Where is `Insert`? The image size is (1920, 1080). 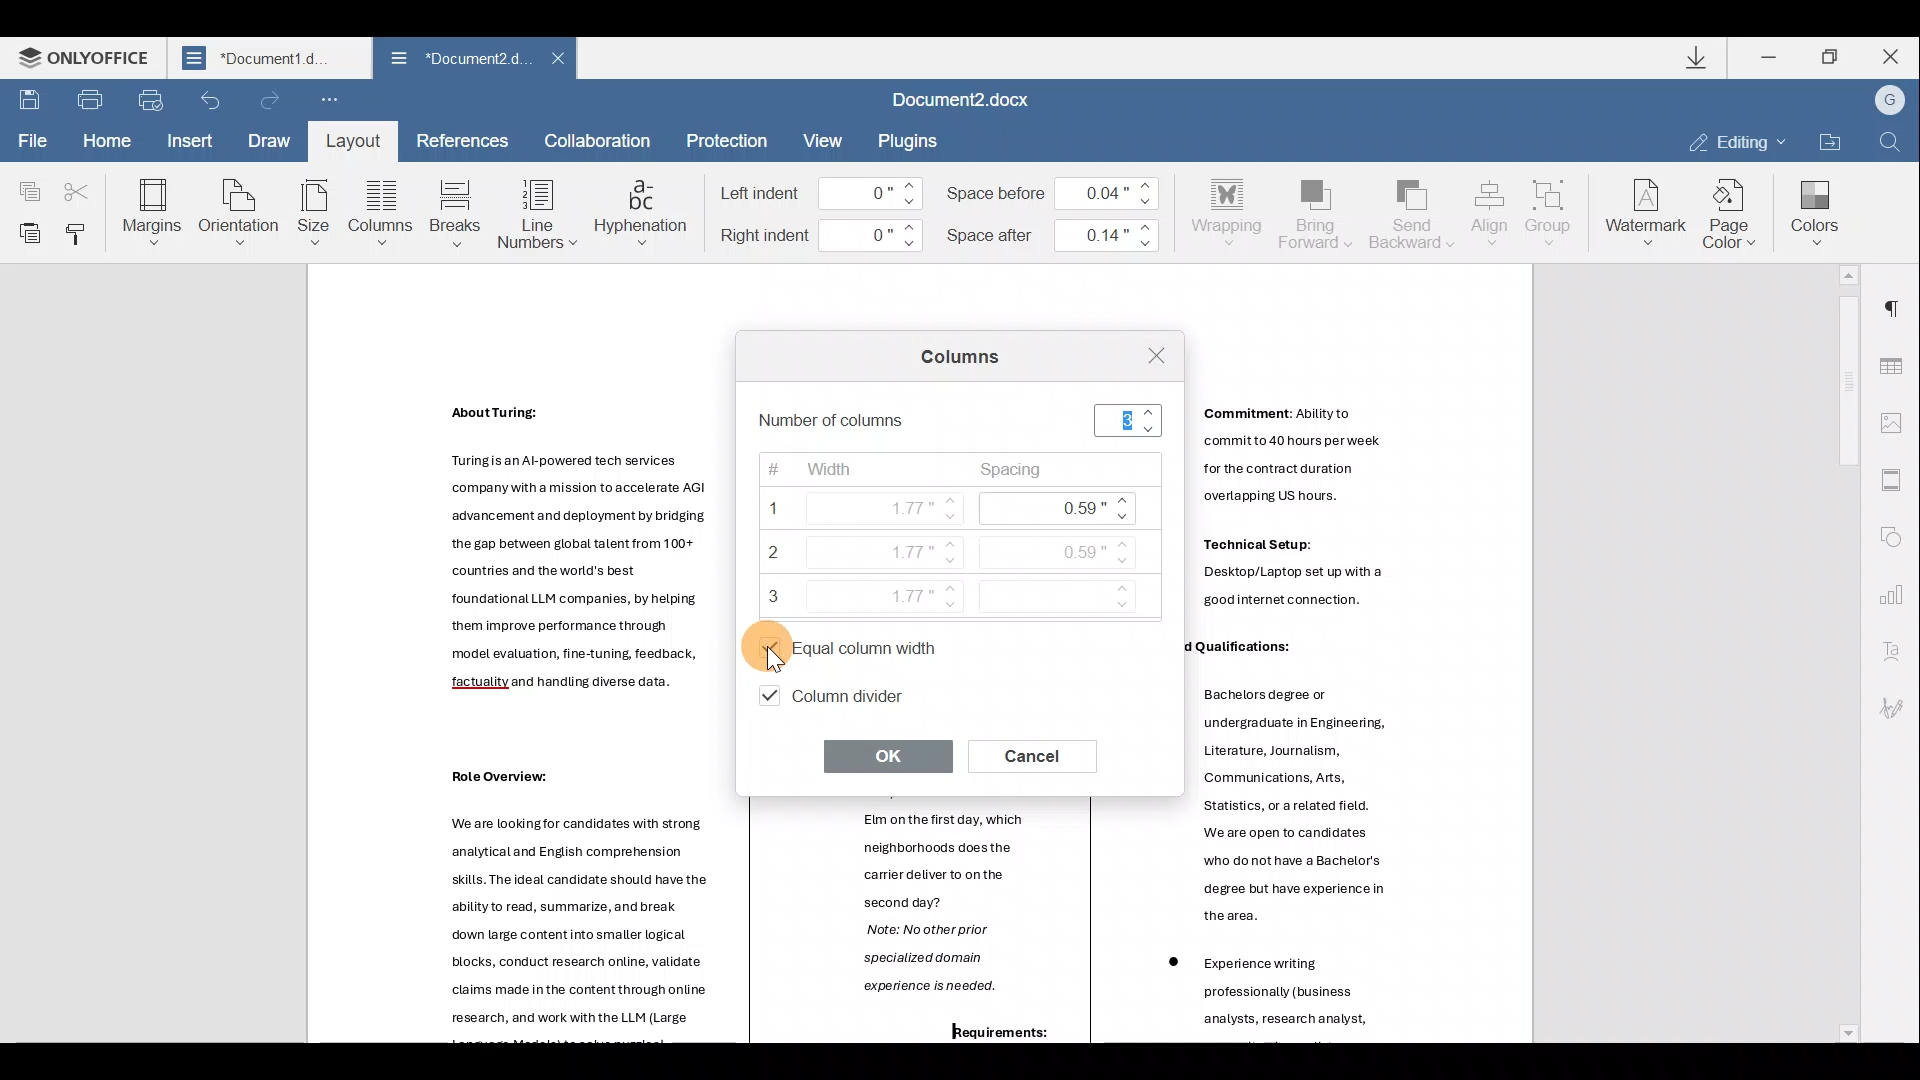 Insert is located at coordinates (186, 141).